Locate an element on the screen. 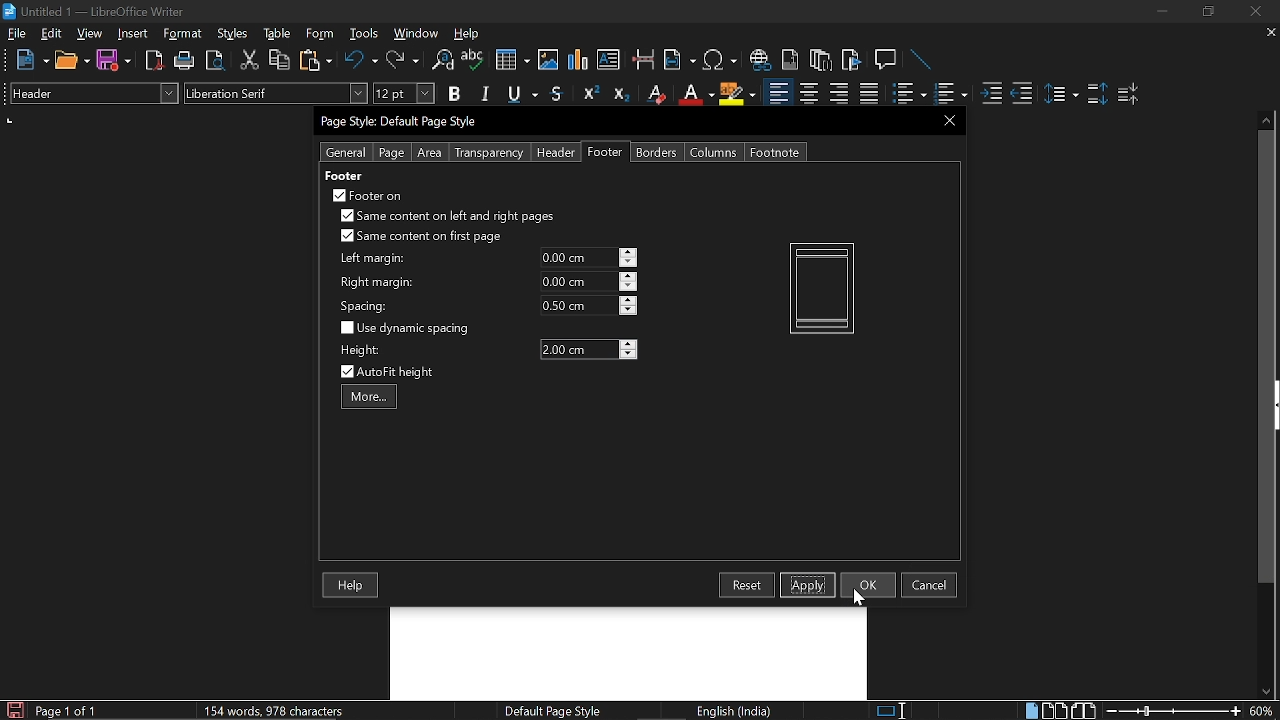  Move down is located at coordinates (1265, 692).